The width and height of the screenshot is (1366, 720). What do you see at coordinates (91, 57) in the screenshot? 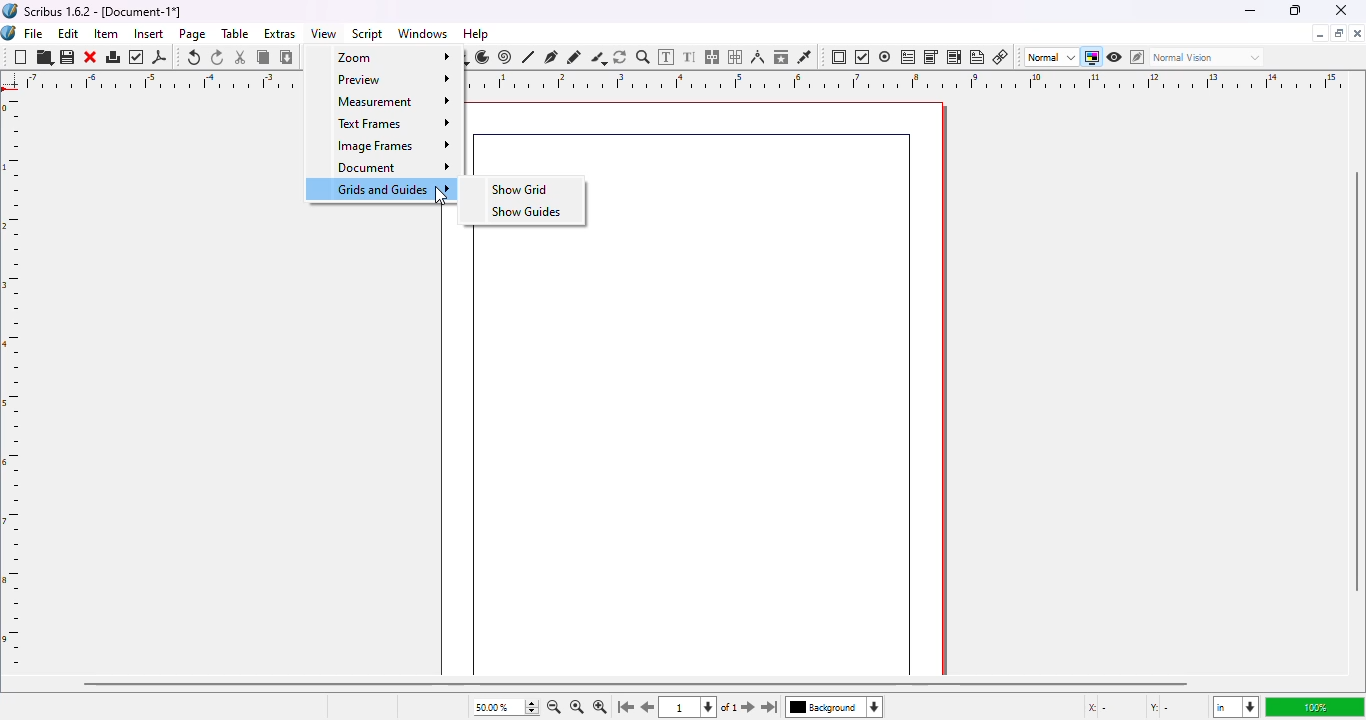
I see `close` at bounding box center [91, 57].